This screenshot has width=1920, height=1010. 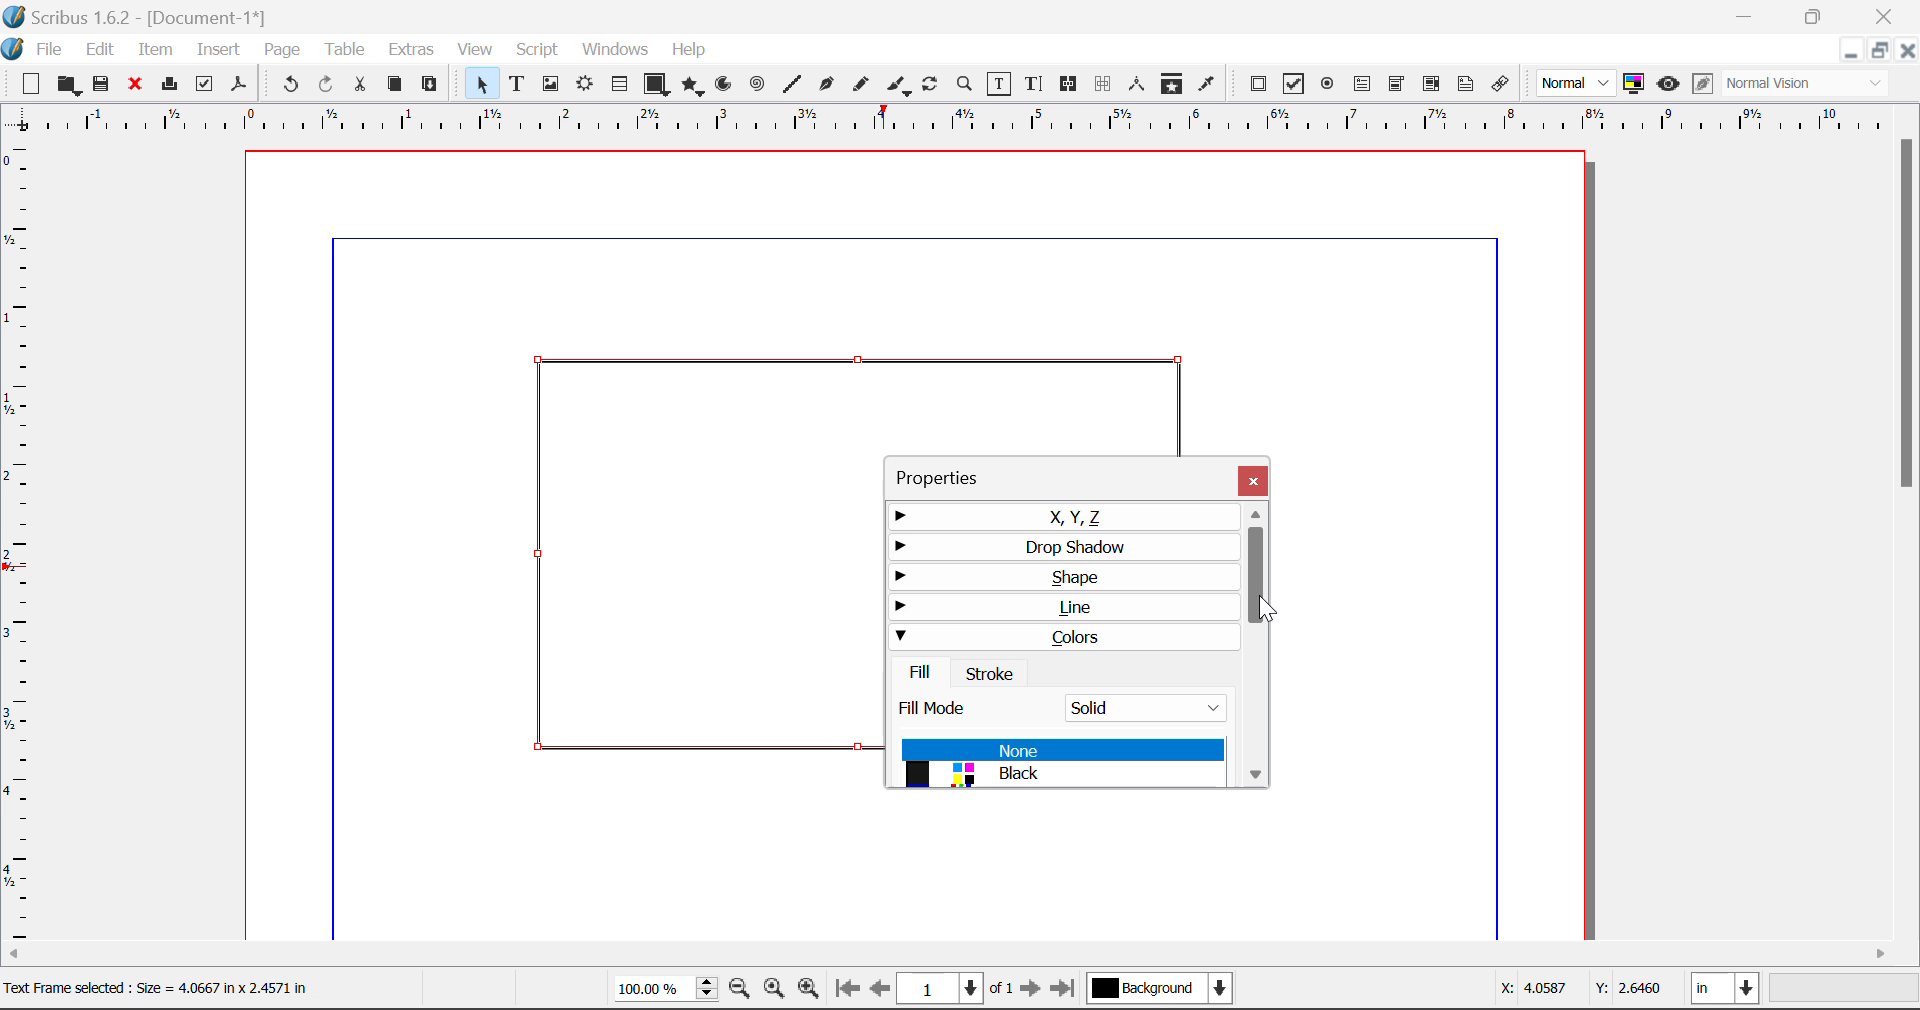 I want to click on Measurement Units, so click(x=1727, y=991).